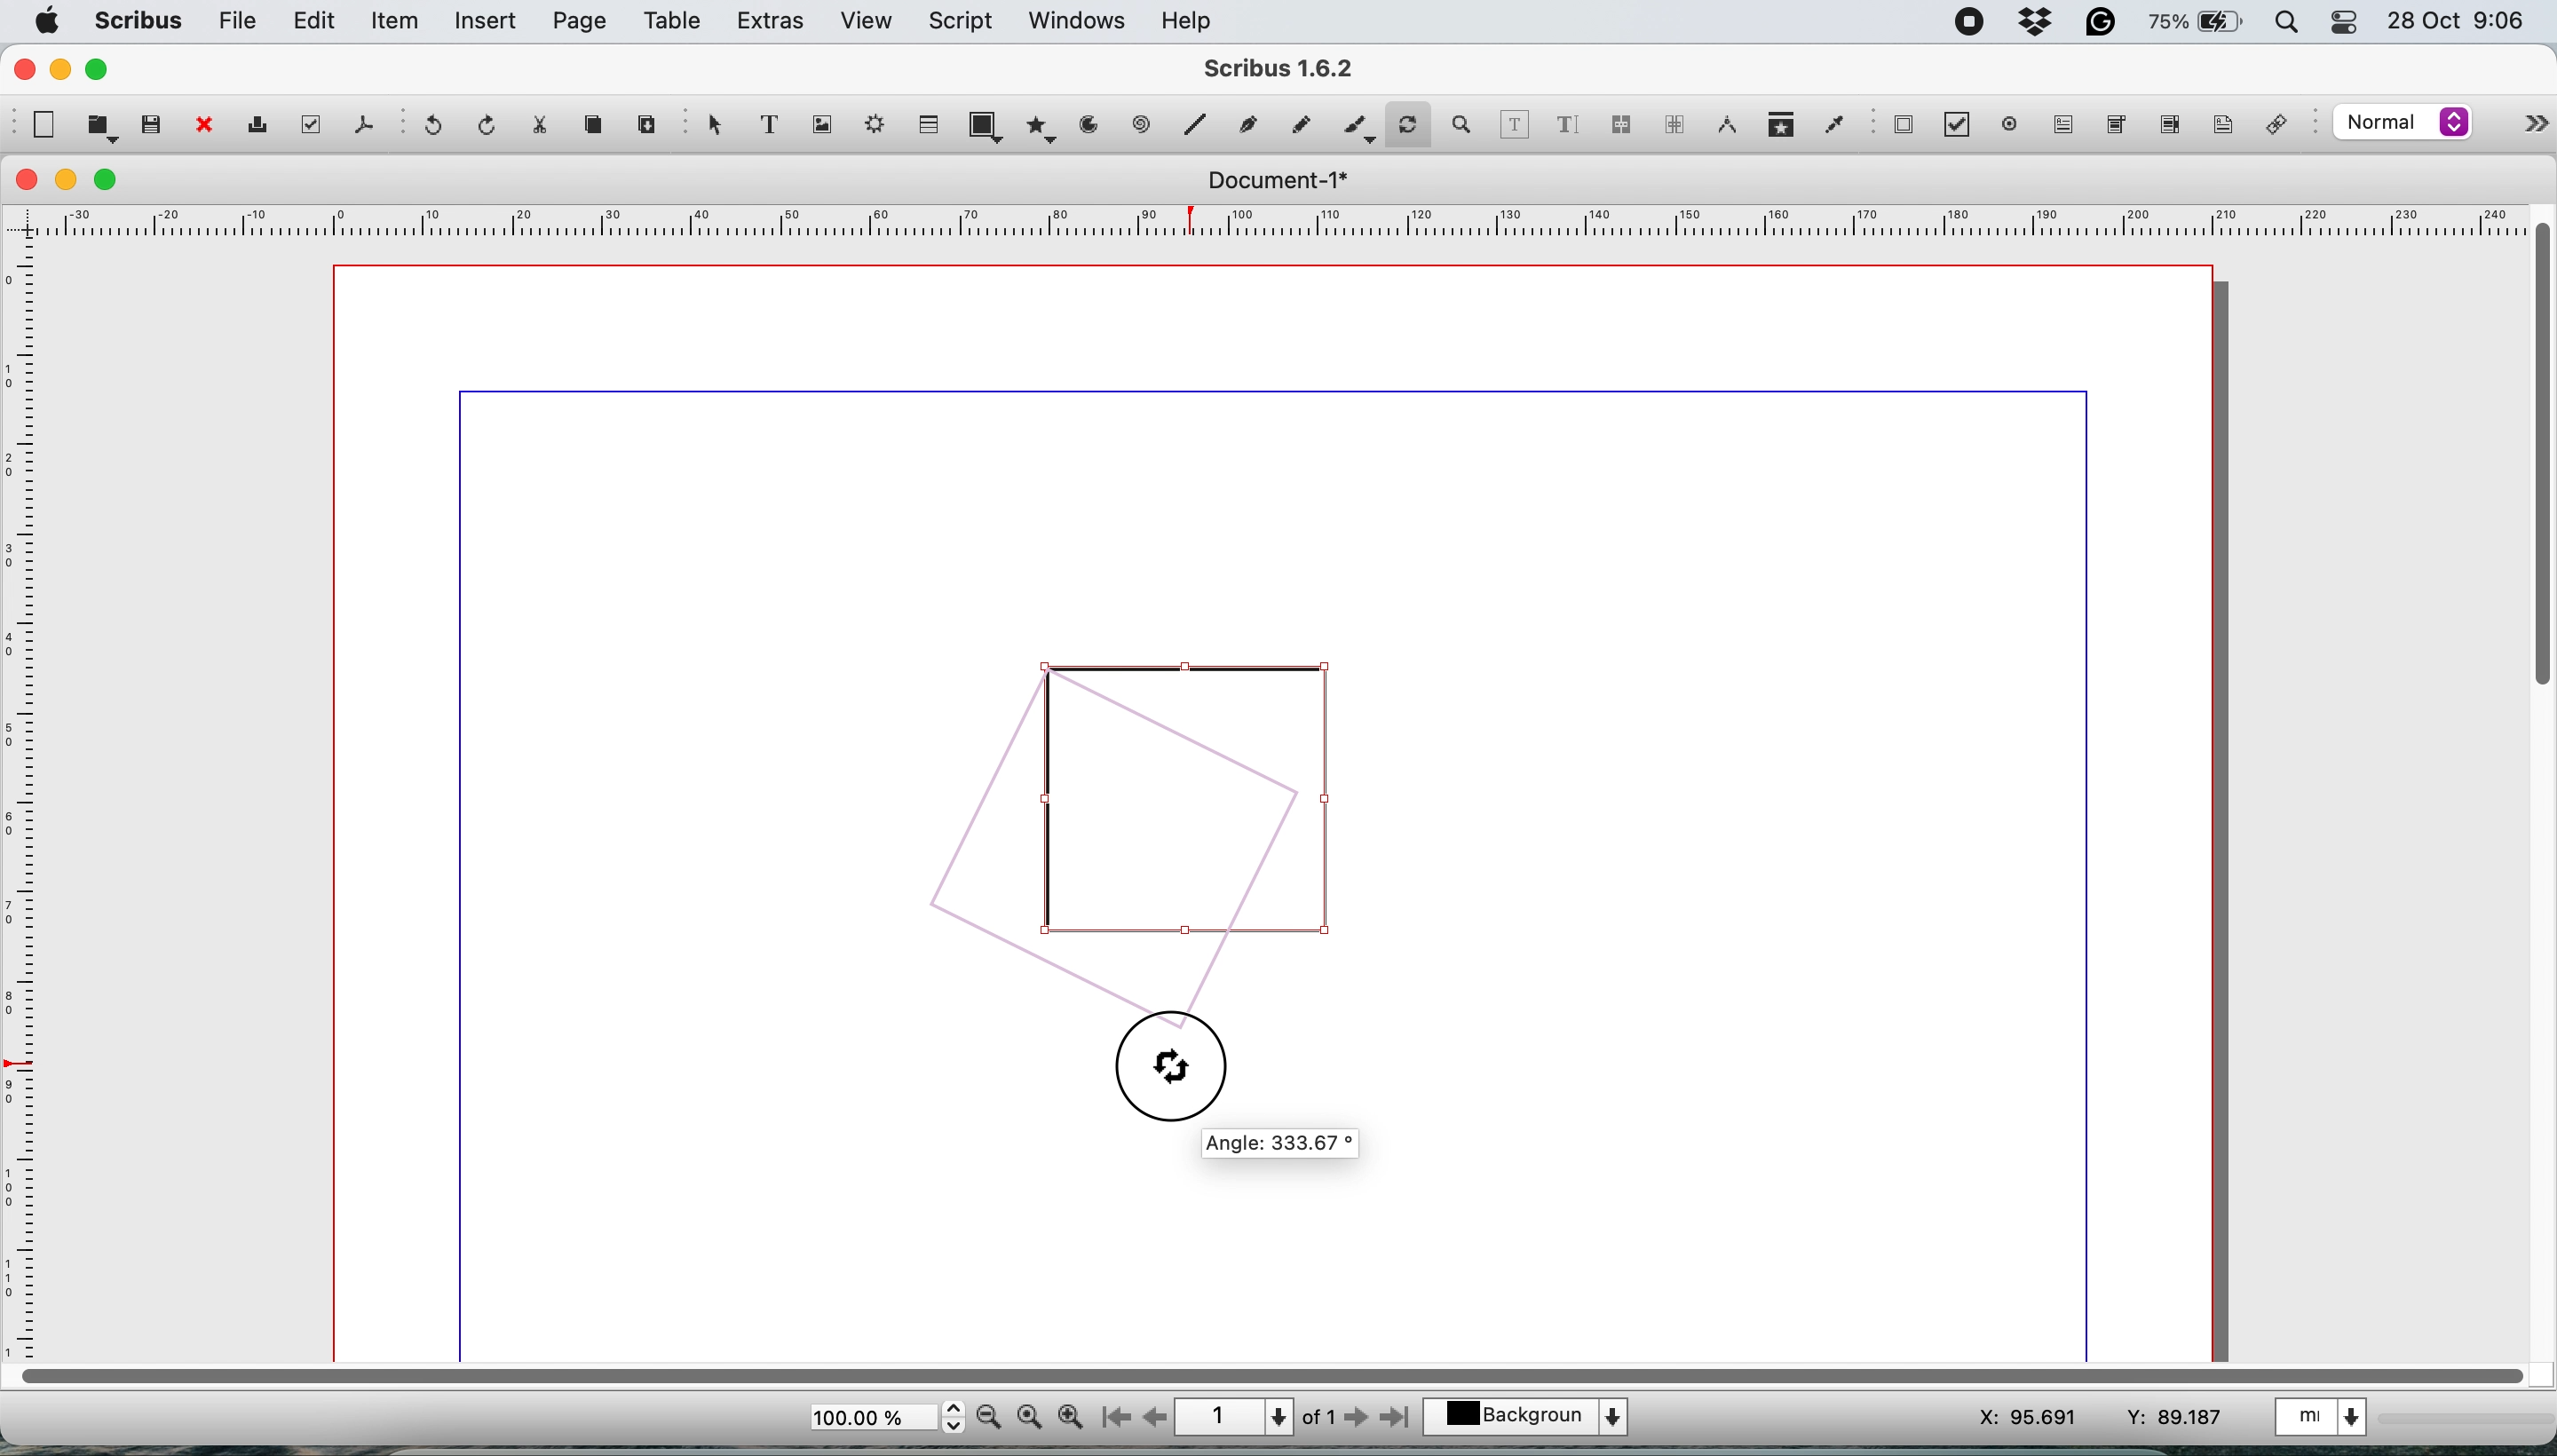 The height and width of the screenshot is (1456, 2557). Describe the element at coordinates (771, 23) in the screenshot. I see `extras` at that location.